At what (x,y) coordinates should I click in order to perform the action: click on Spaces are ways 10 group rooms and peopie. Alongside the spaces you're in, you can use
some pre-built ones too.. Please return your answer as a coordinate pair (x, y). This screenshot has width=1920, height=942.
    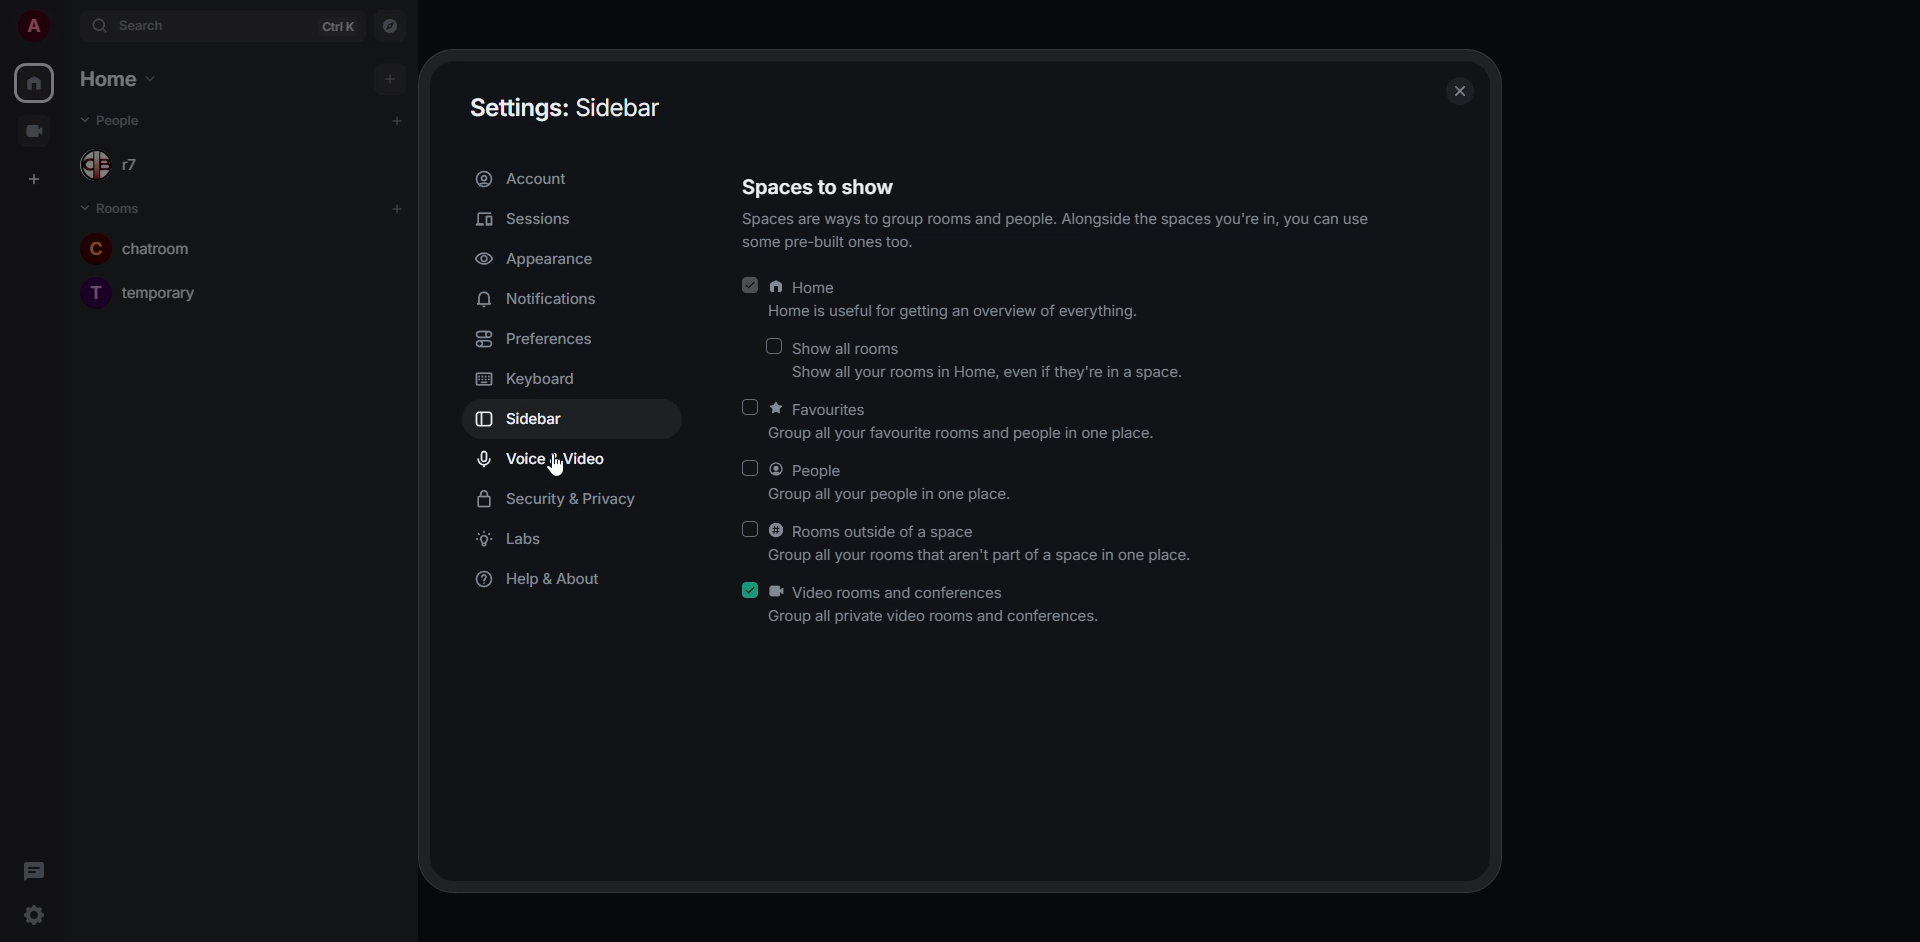
    Looking at the image, I should click on (1056, 228).